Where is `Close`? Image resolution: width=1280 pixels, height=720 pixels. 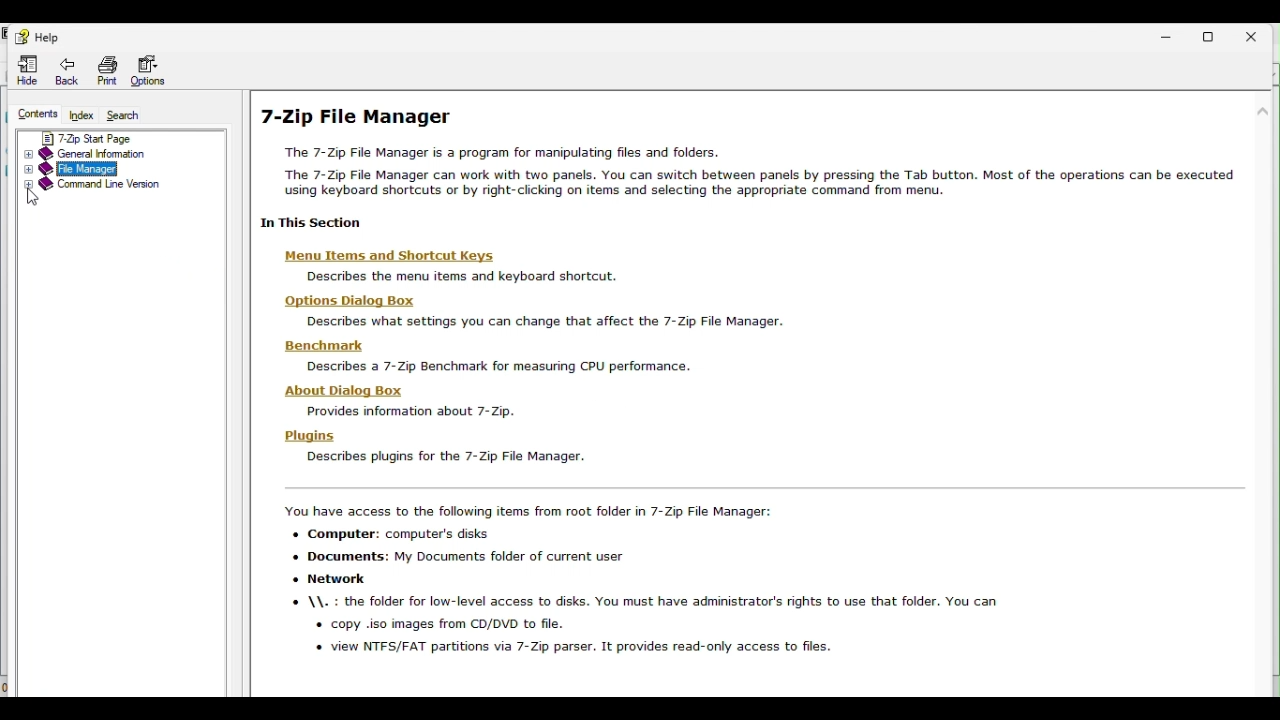
Close is located at coordinates (1258, 34).